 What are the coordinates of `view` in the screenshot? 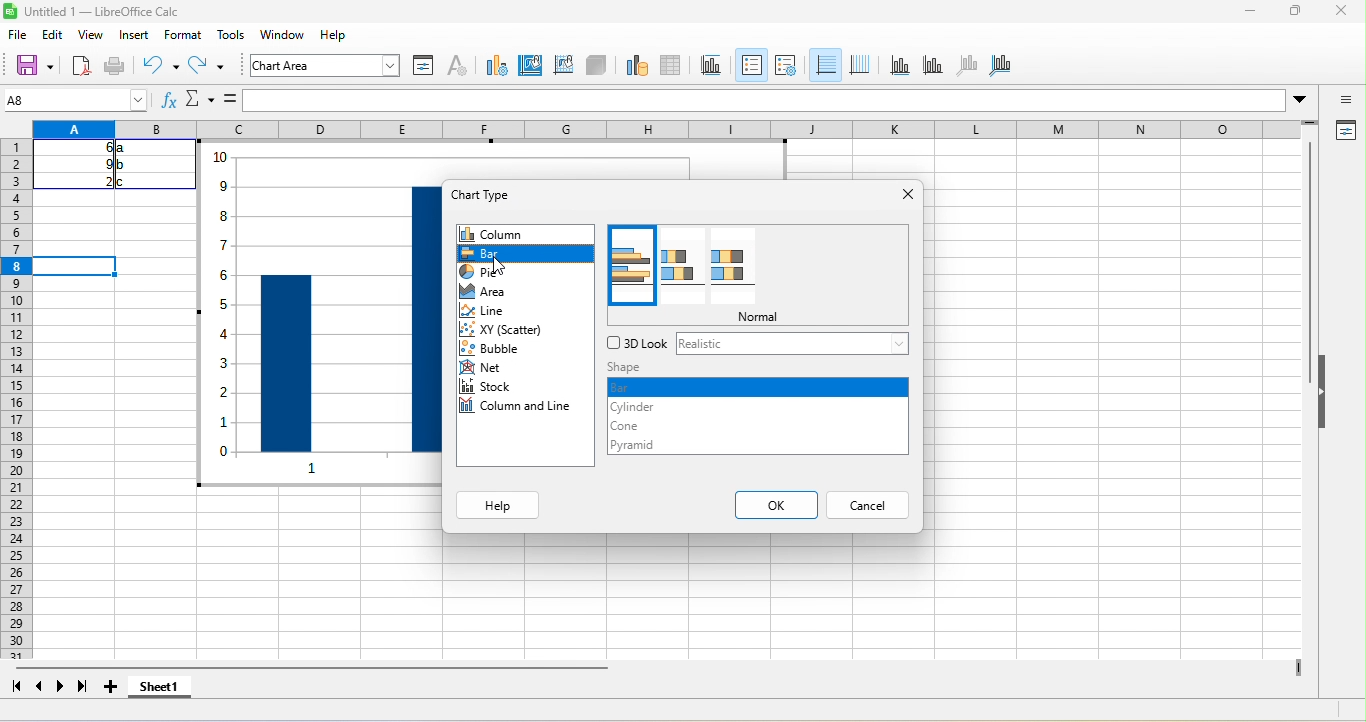 It's located at (94, 34).